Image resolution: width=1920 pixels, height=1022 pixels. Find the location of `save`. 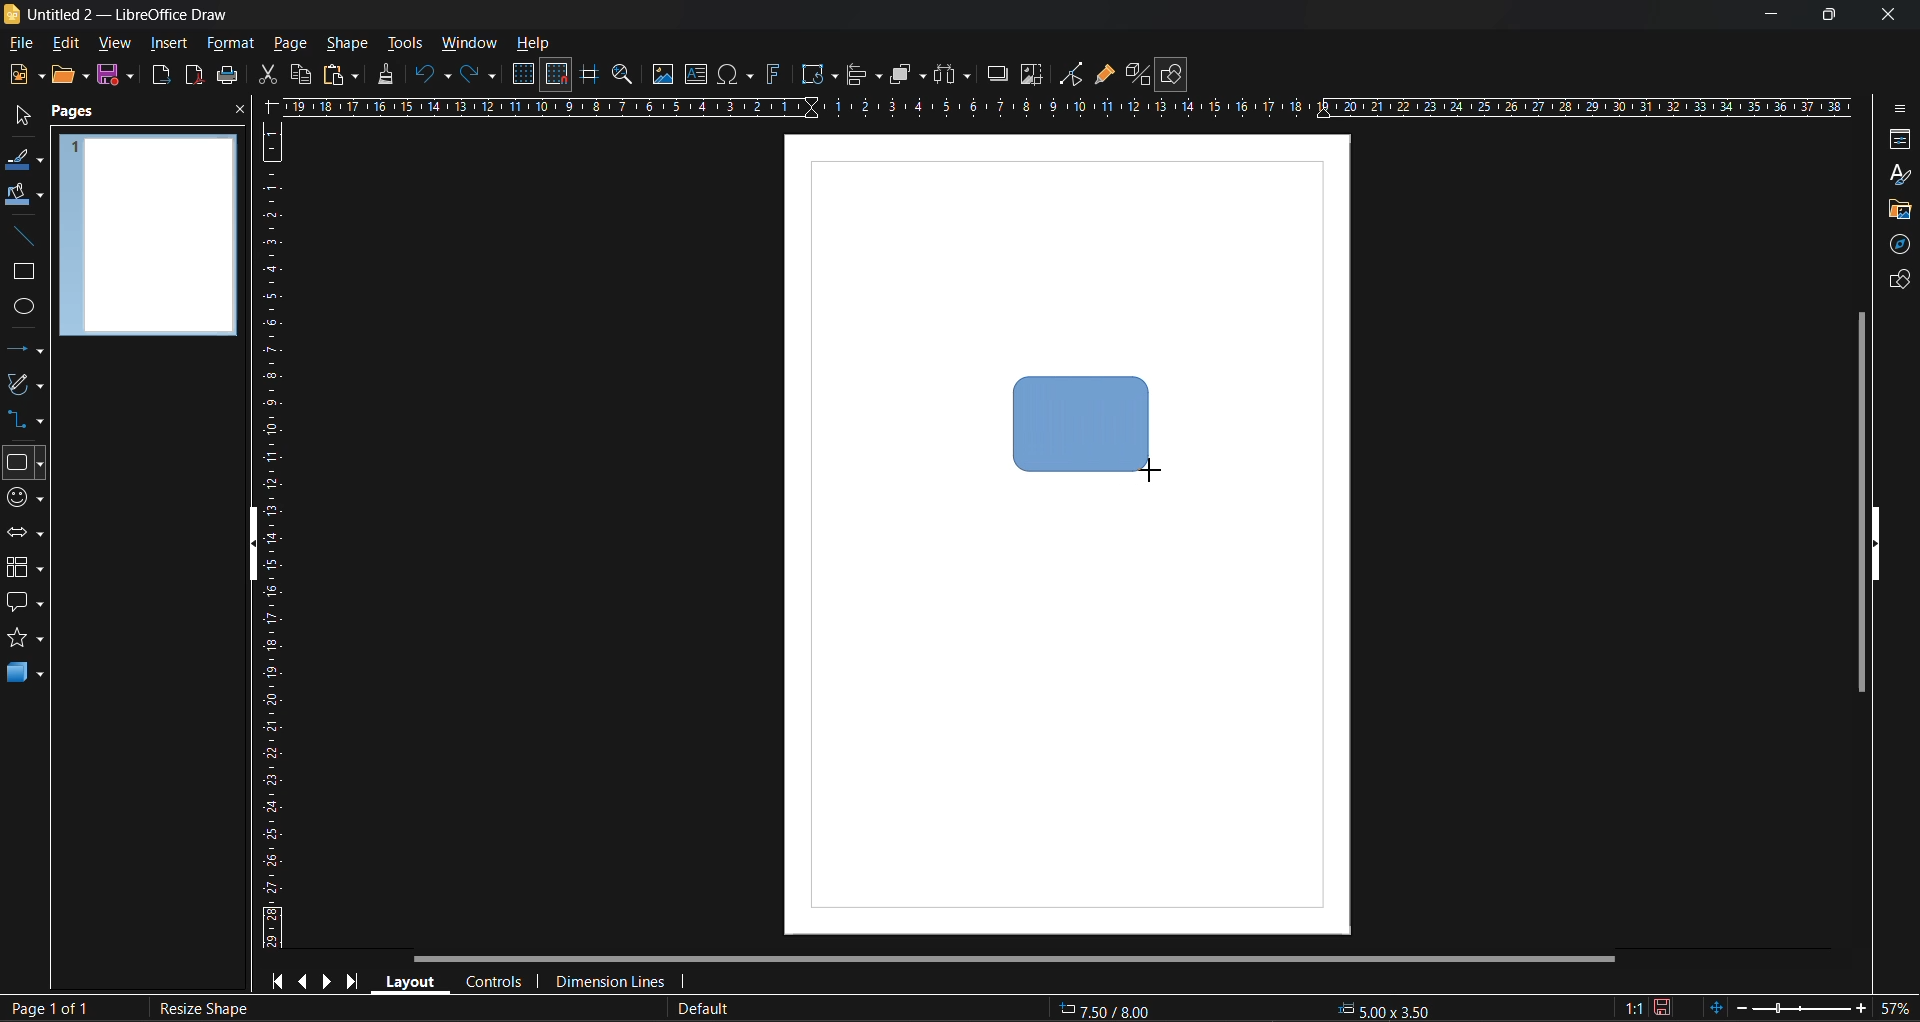

save is located at coordinates (228, 75).